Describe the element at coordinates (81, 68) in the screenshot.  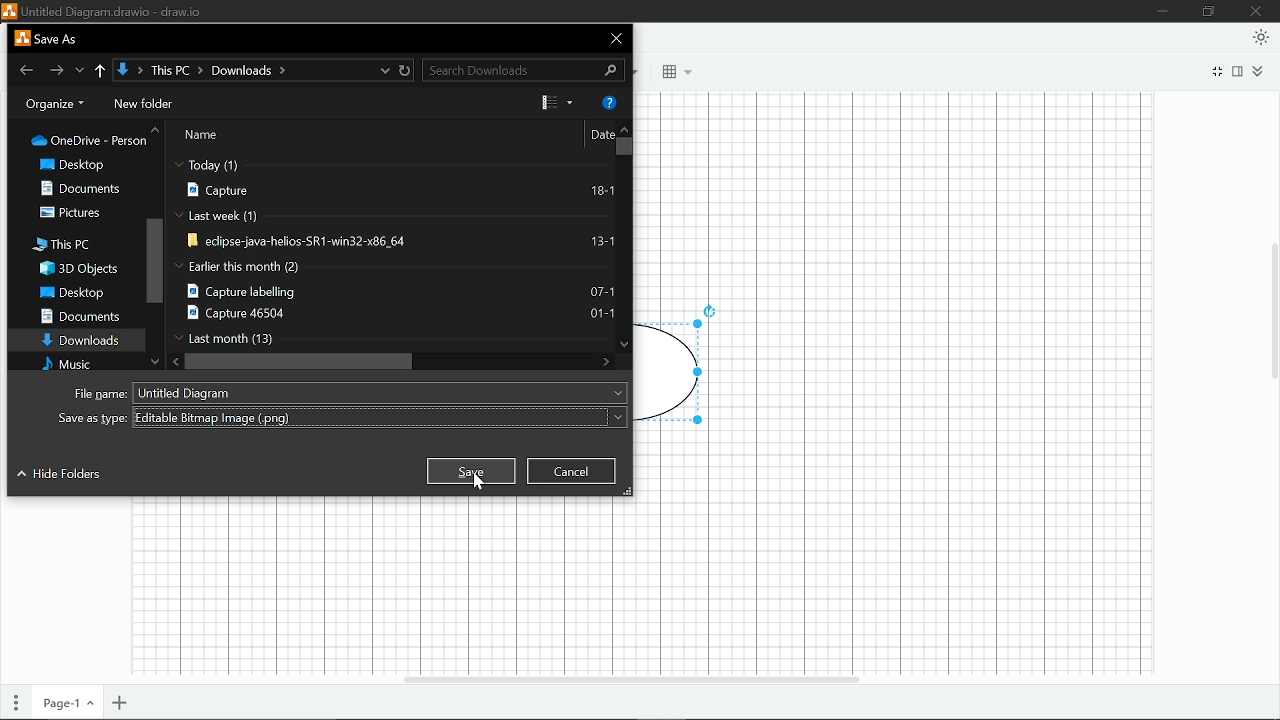
I see `Previous locations` at that location.